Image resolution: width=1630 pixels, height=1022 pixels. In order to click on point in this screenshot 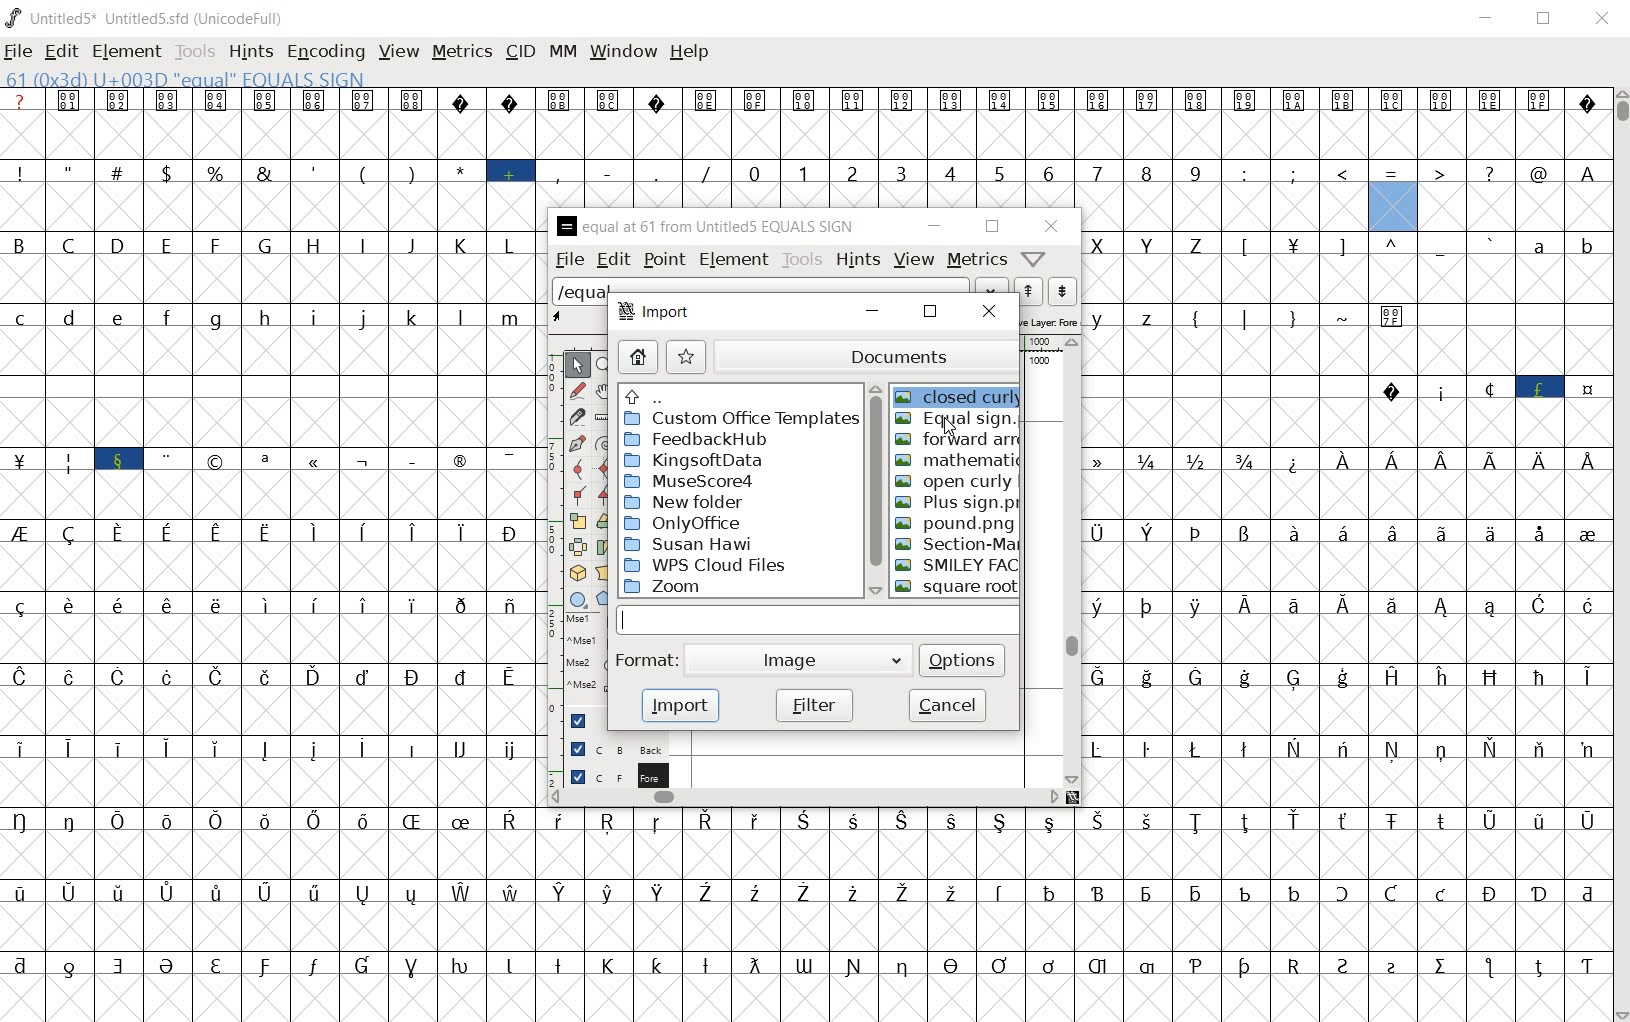, I will do `click(662, 260)`.